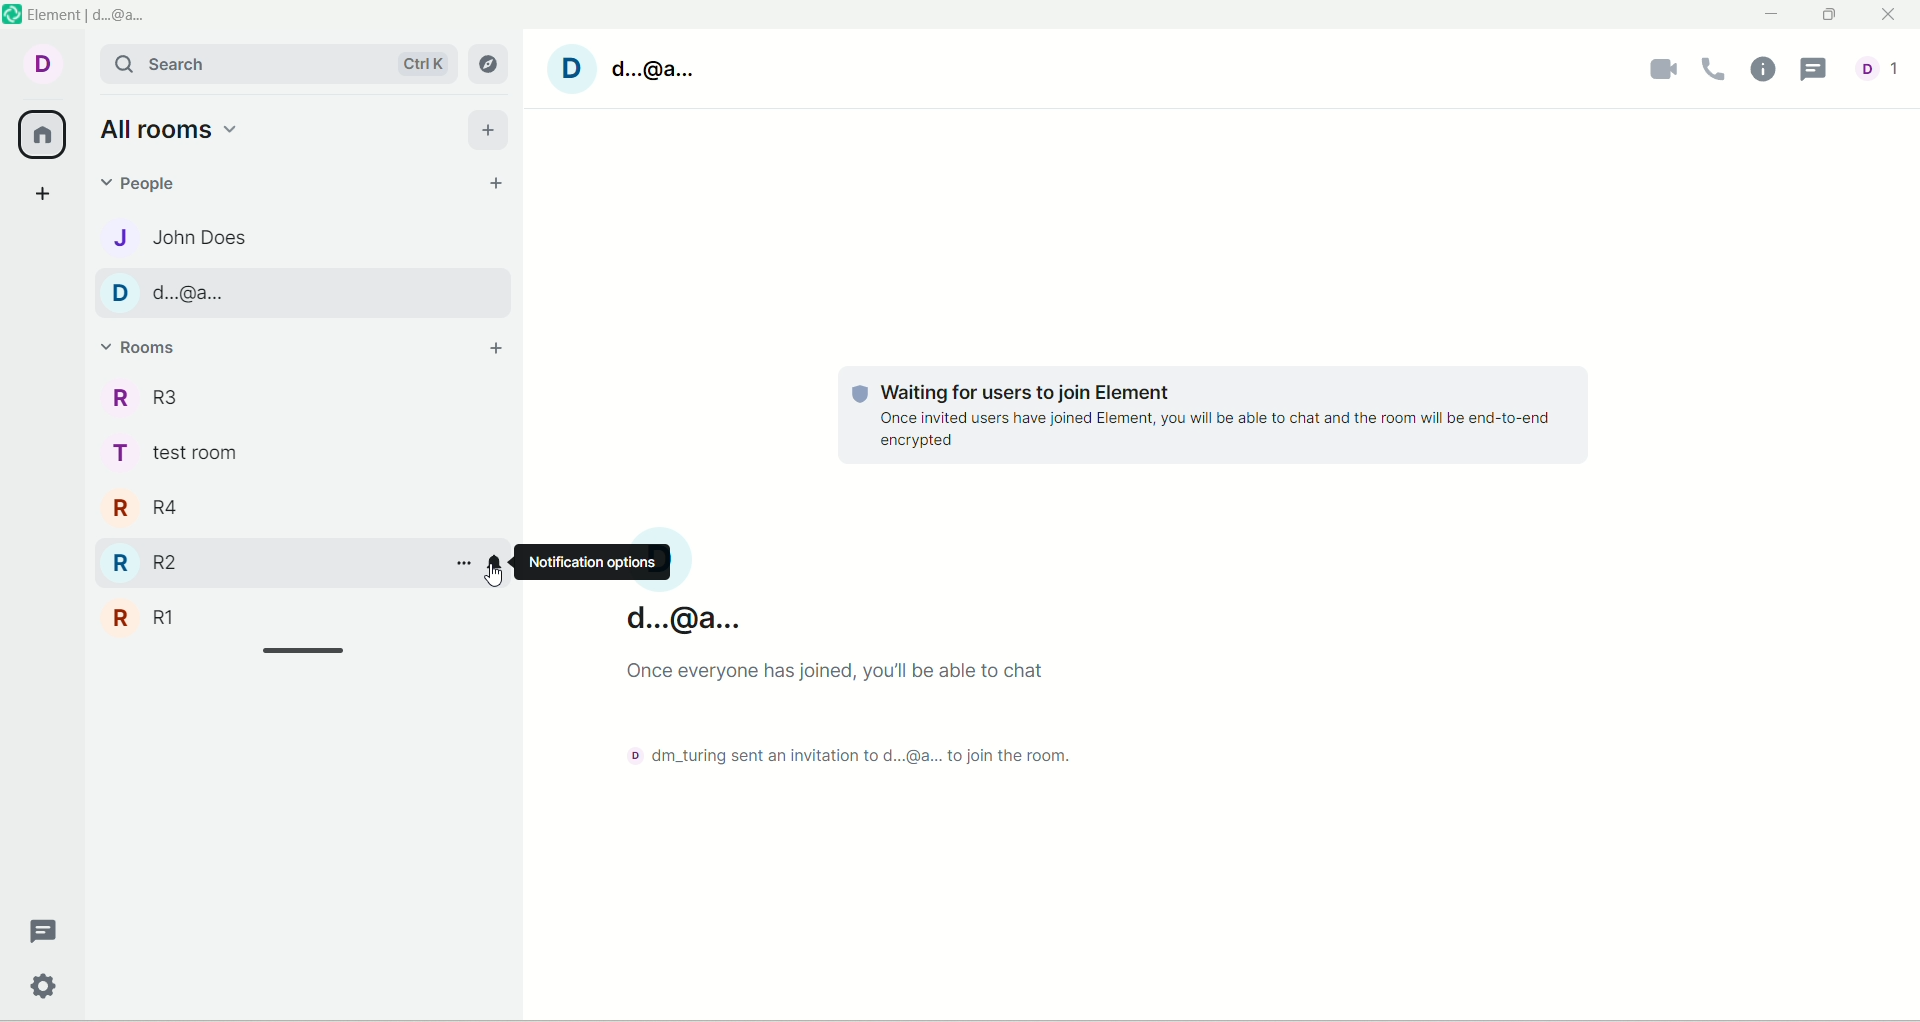 This screenshot has height=1022, width=1920. What do you see at coordinates (172, 293) in the screenshot?
I see `account ` at bounding box center [172, 293].